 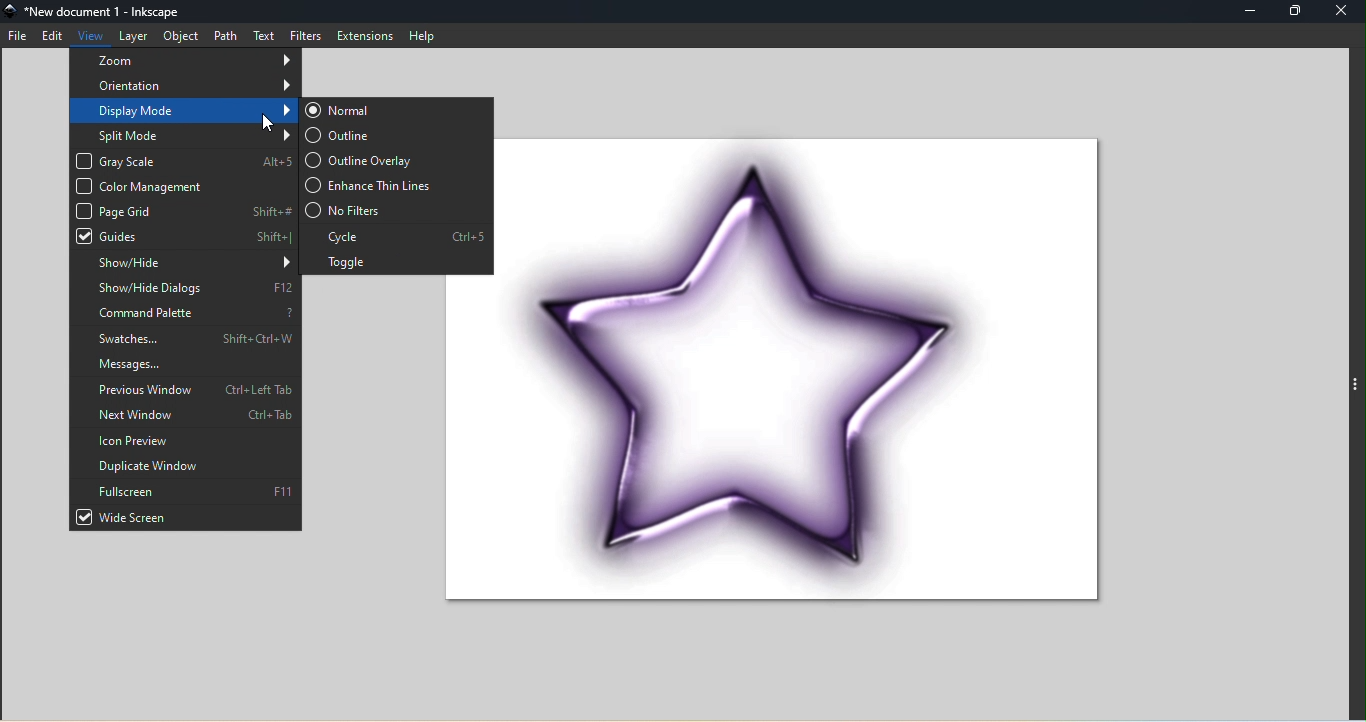 I want to click on Maximize, so click(x=1296, y=10).